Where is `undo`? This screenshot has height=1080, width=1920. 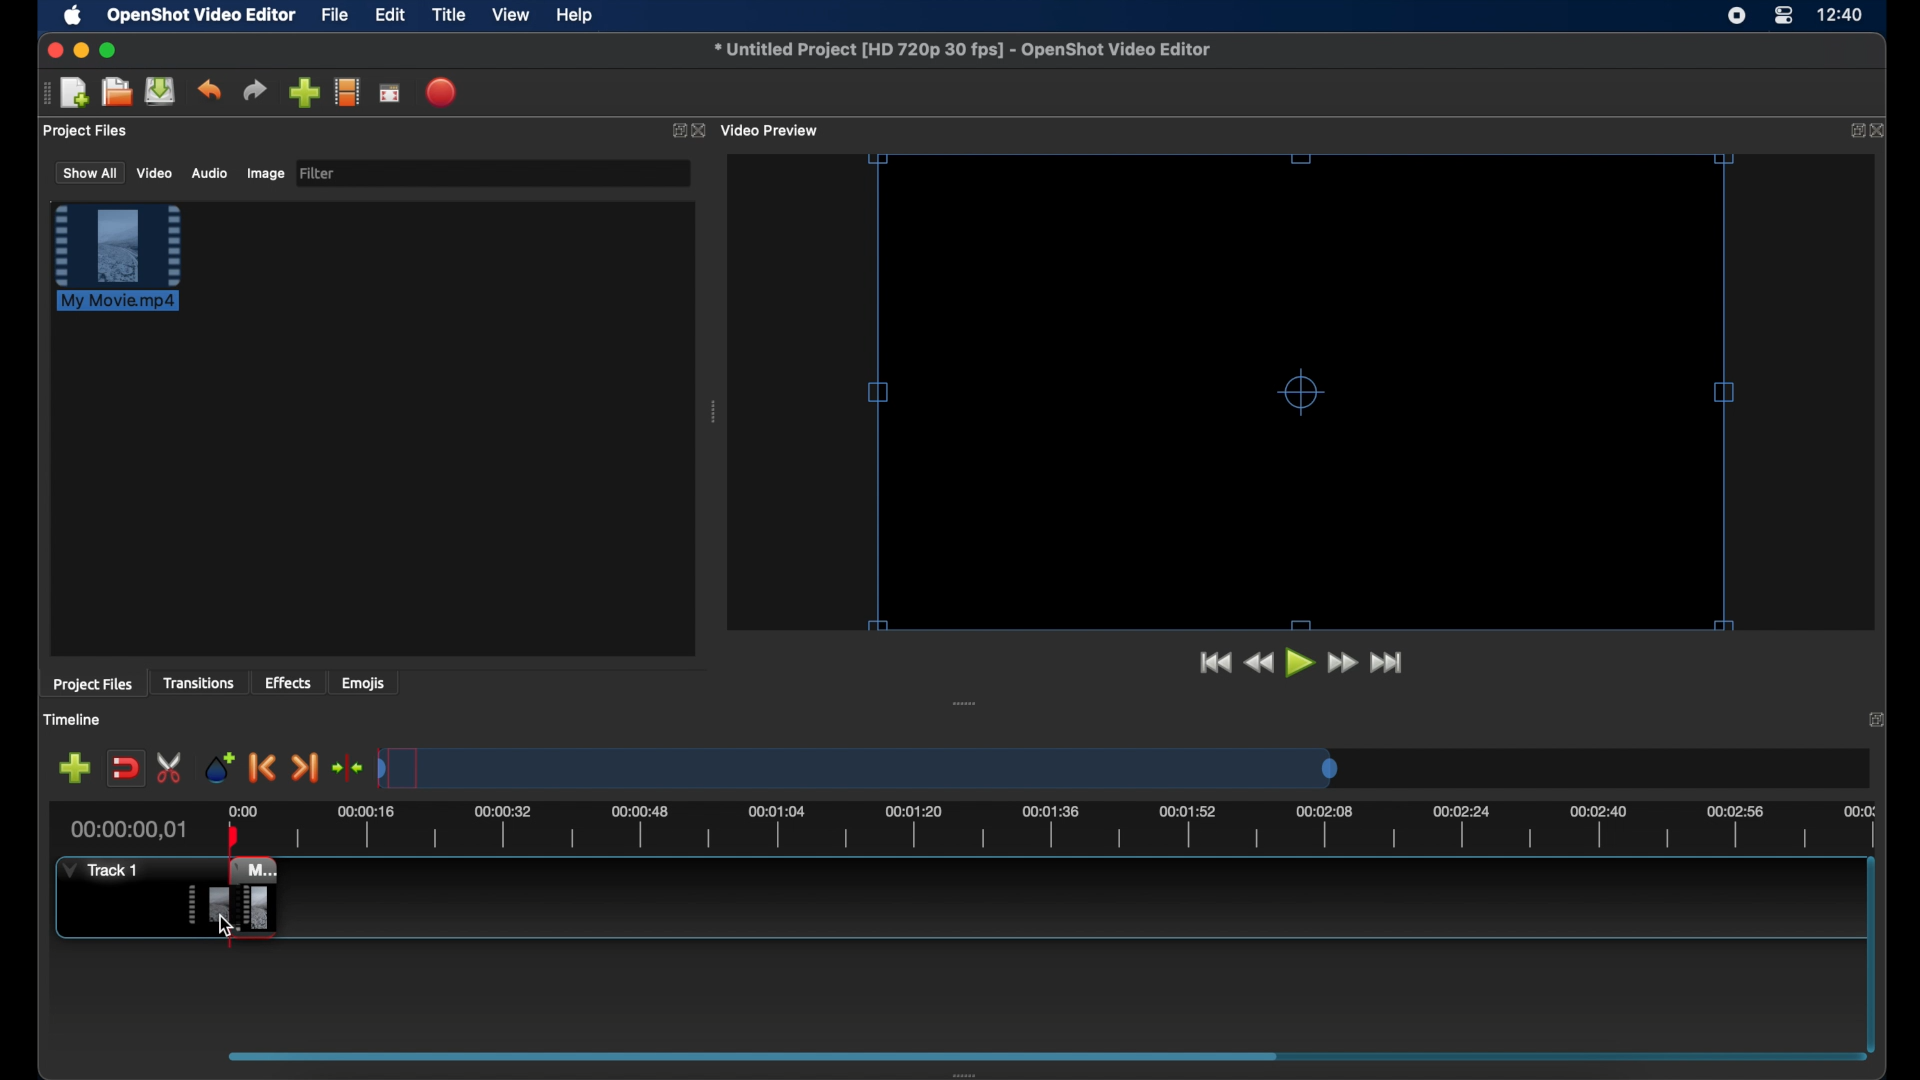
undo is located at coordinates (209, 89).